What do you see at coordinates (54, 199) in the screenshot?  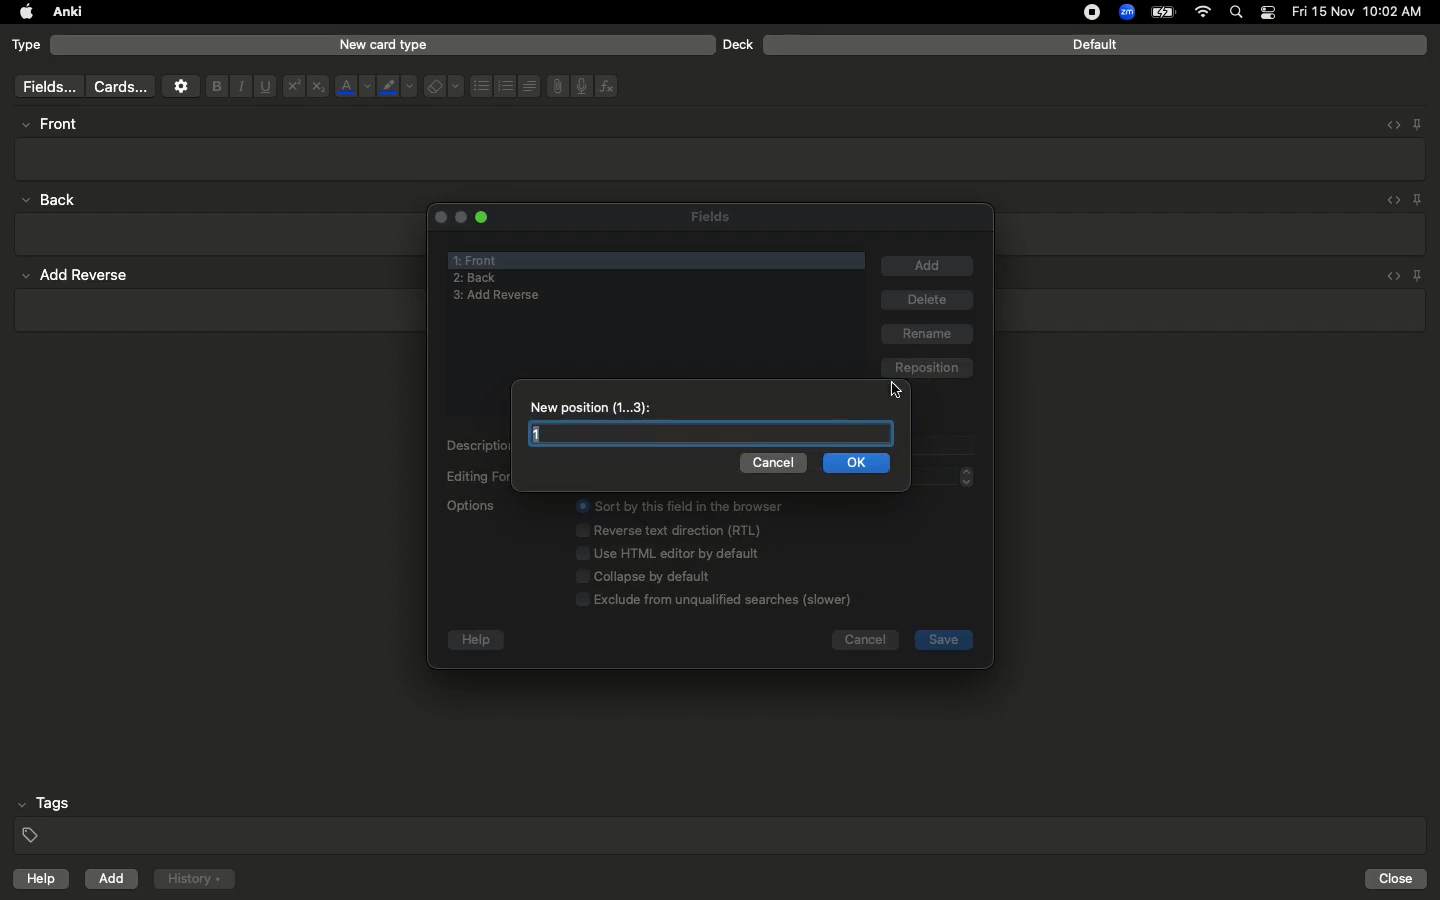 I see `back` at bounding box center [54, 199].